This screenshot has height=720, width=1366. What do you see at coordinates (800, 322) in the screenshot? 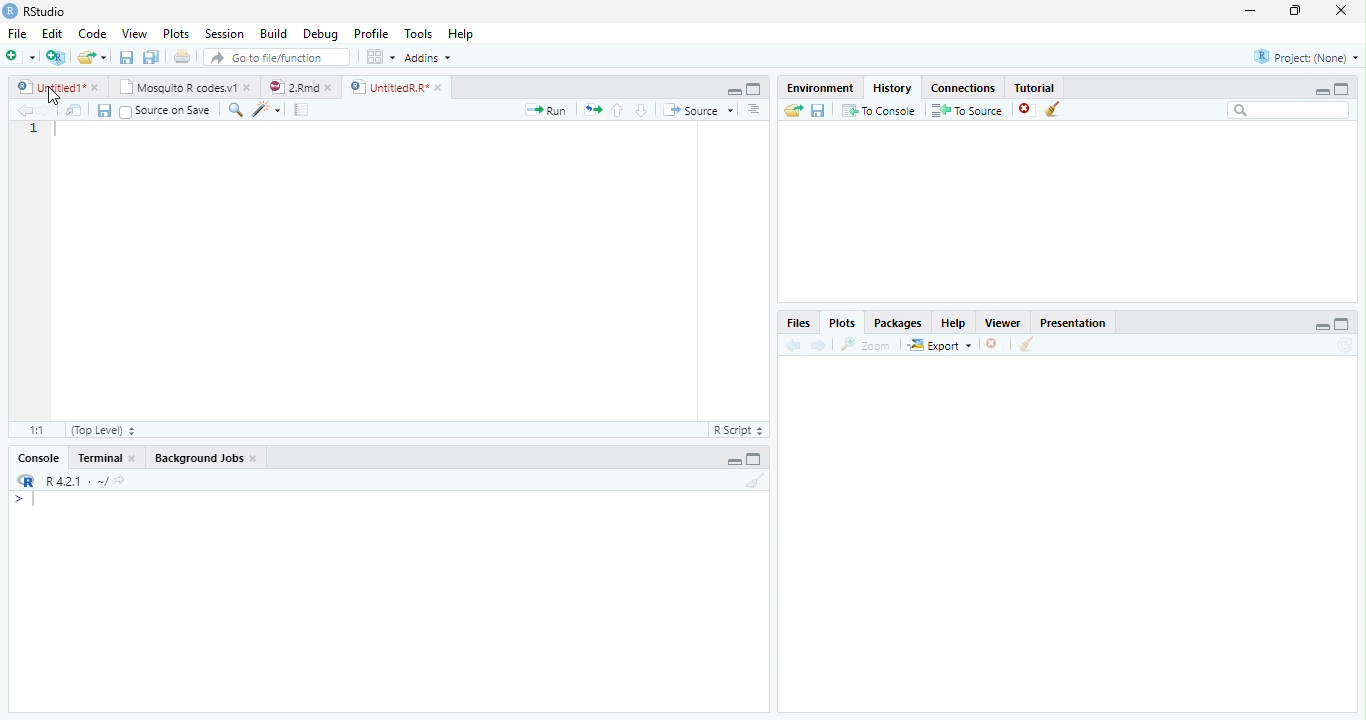
I see `Files` at bounding box center [800, 322].